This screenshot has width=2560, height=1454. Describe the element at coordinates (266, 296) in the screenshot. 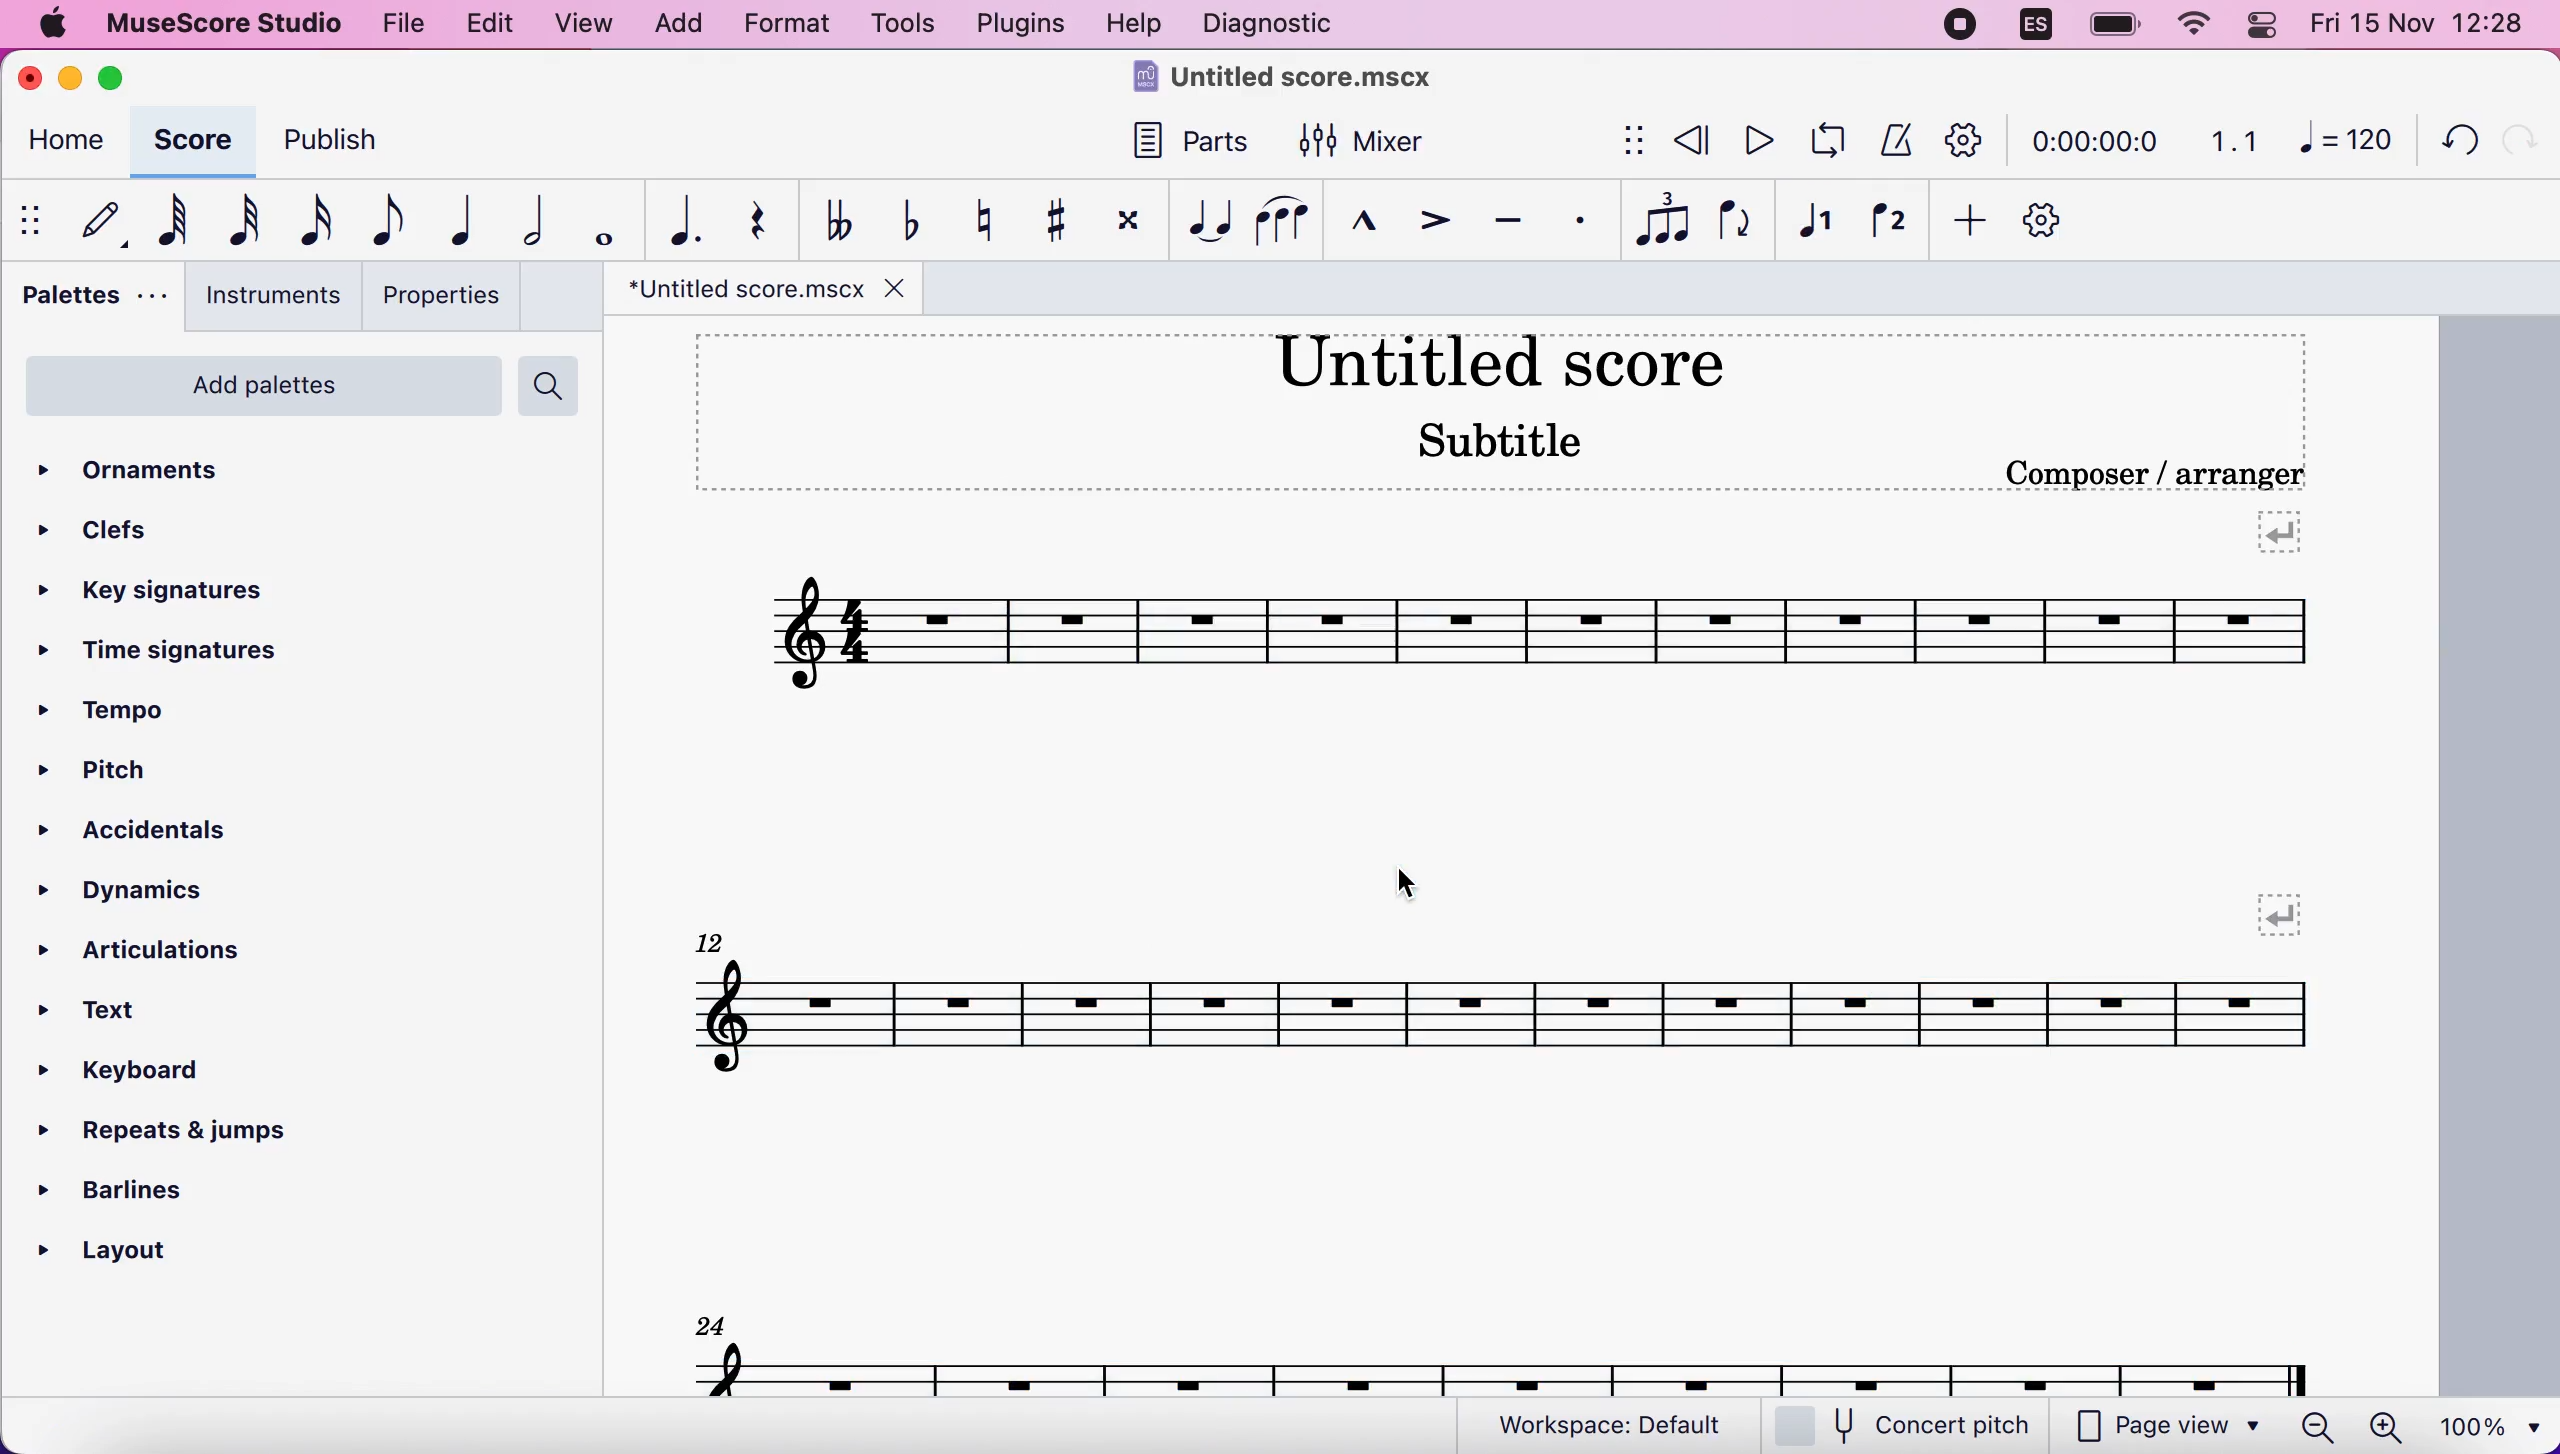

I see `instruments` at that location.